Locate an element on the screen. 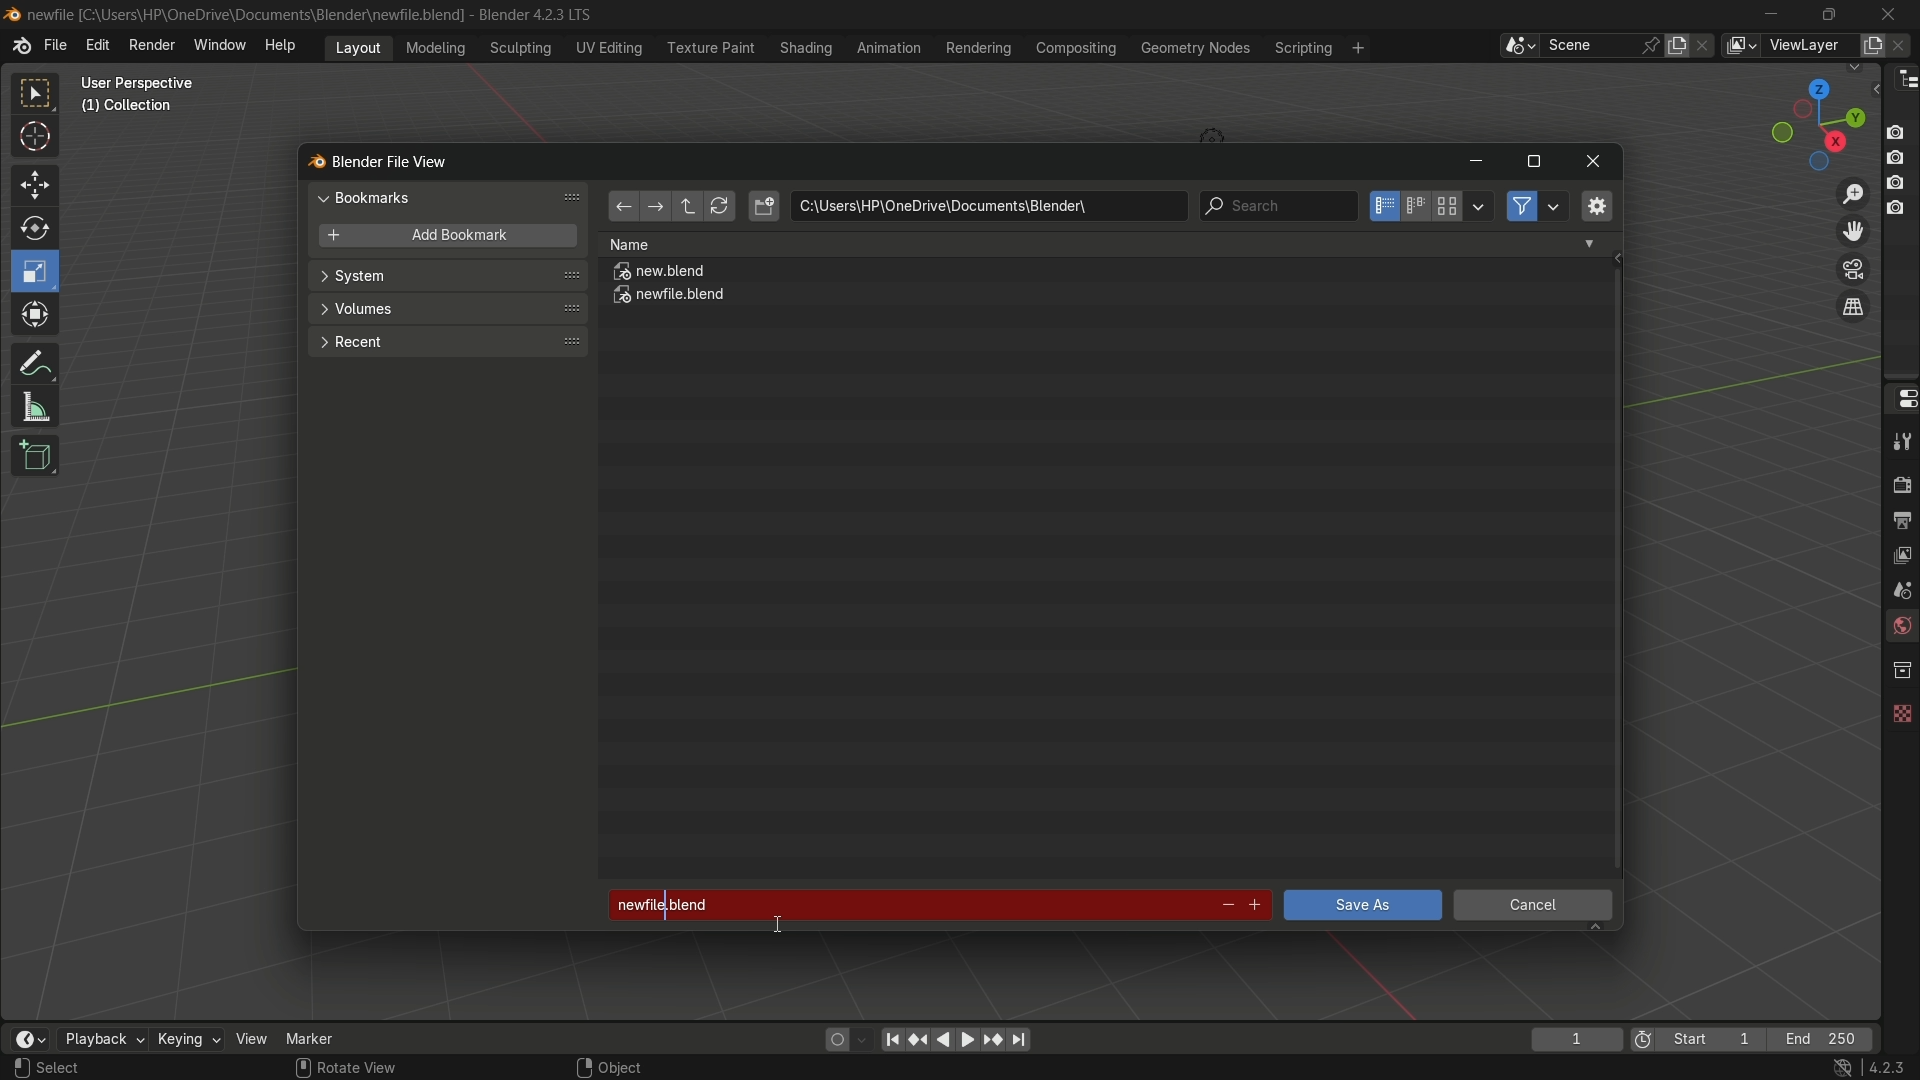  help menu is located at coordinates (285, 45).